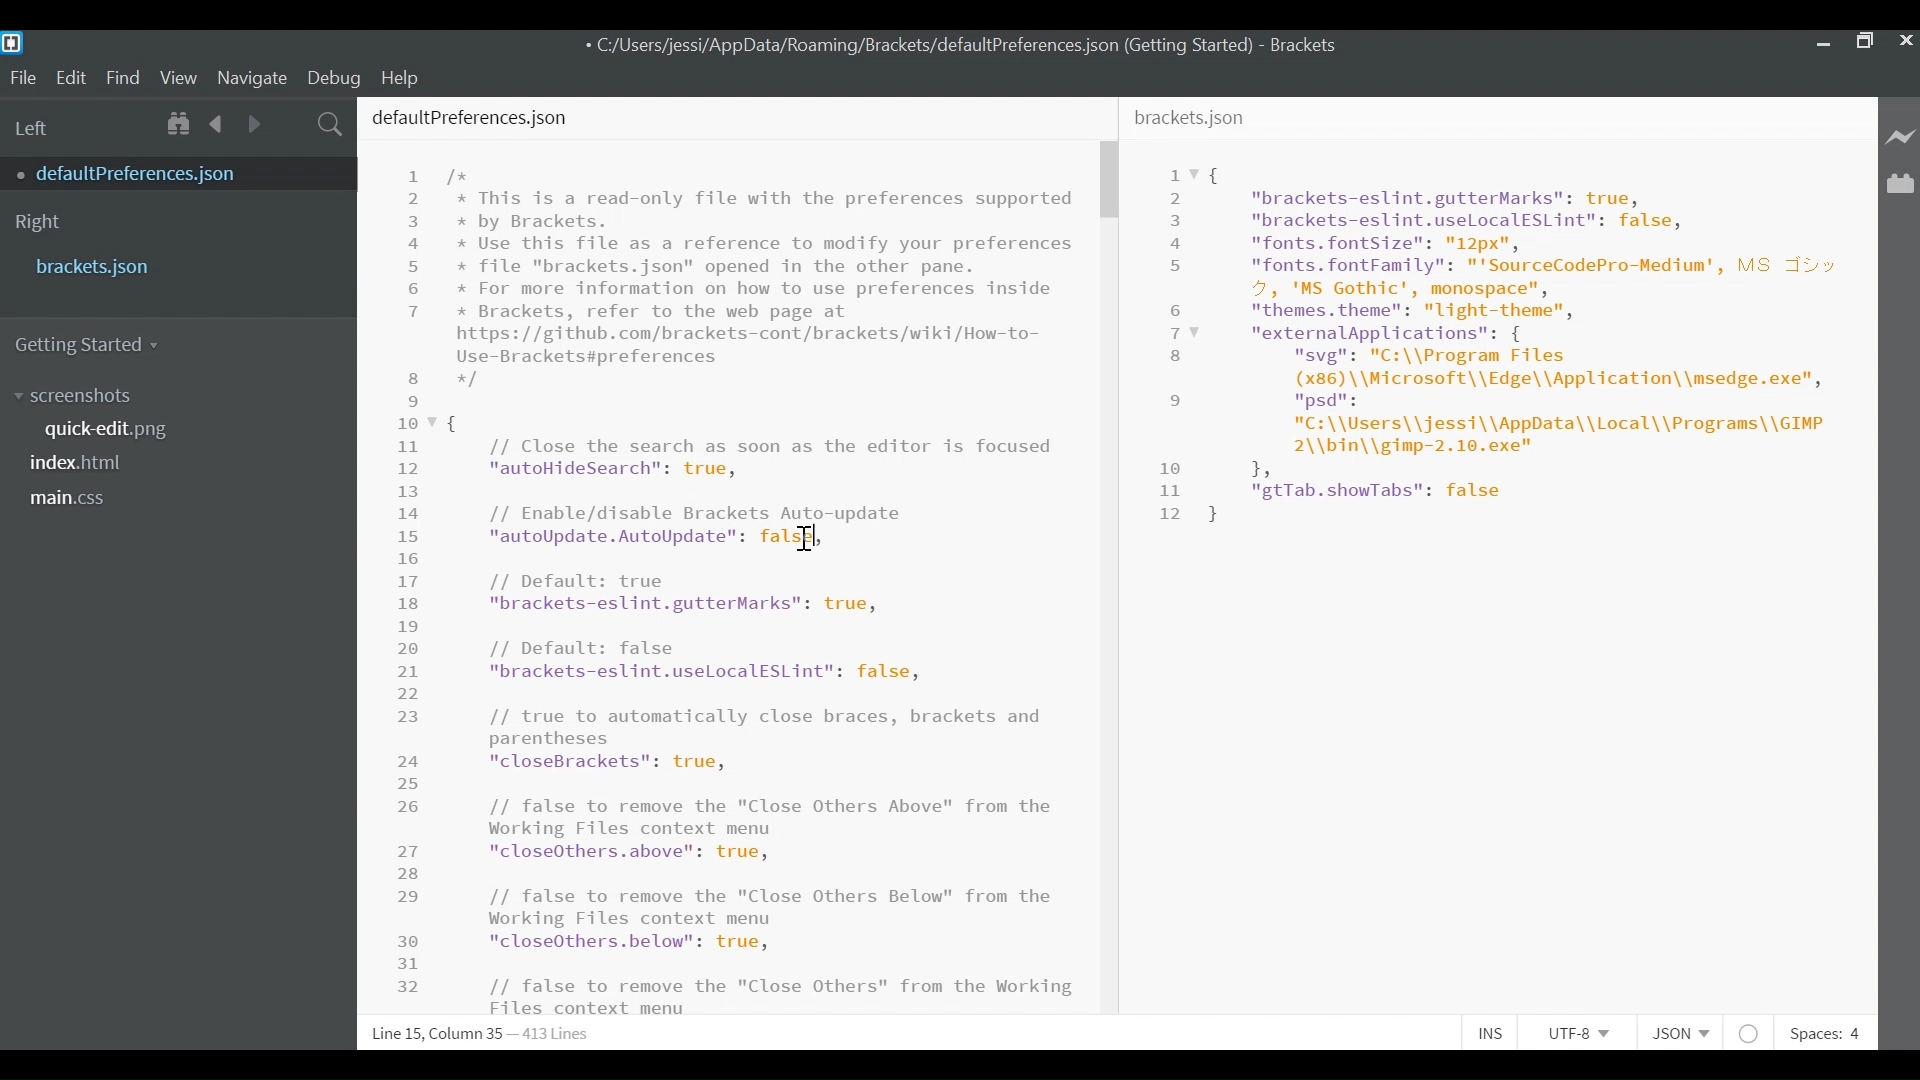  Describe the element at coordinates (181, 123) in the screenshot. I see `Show Files in tree` at that location.